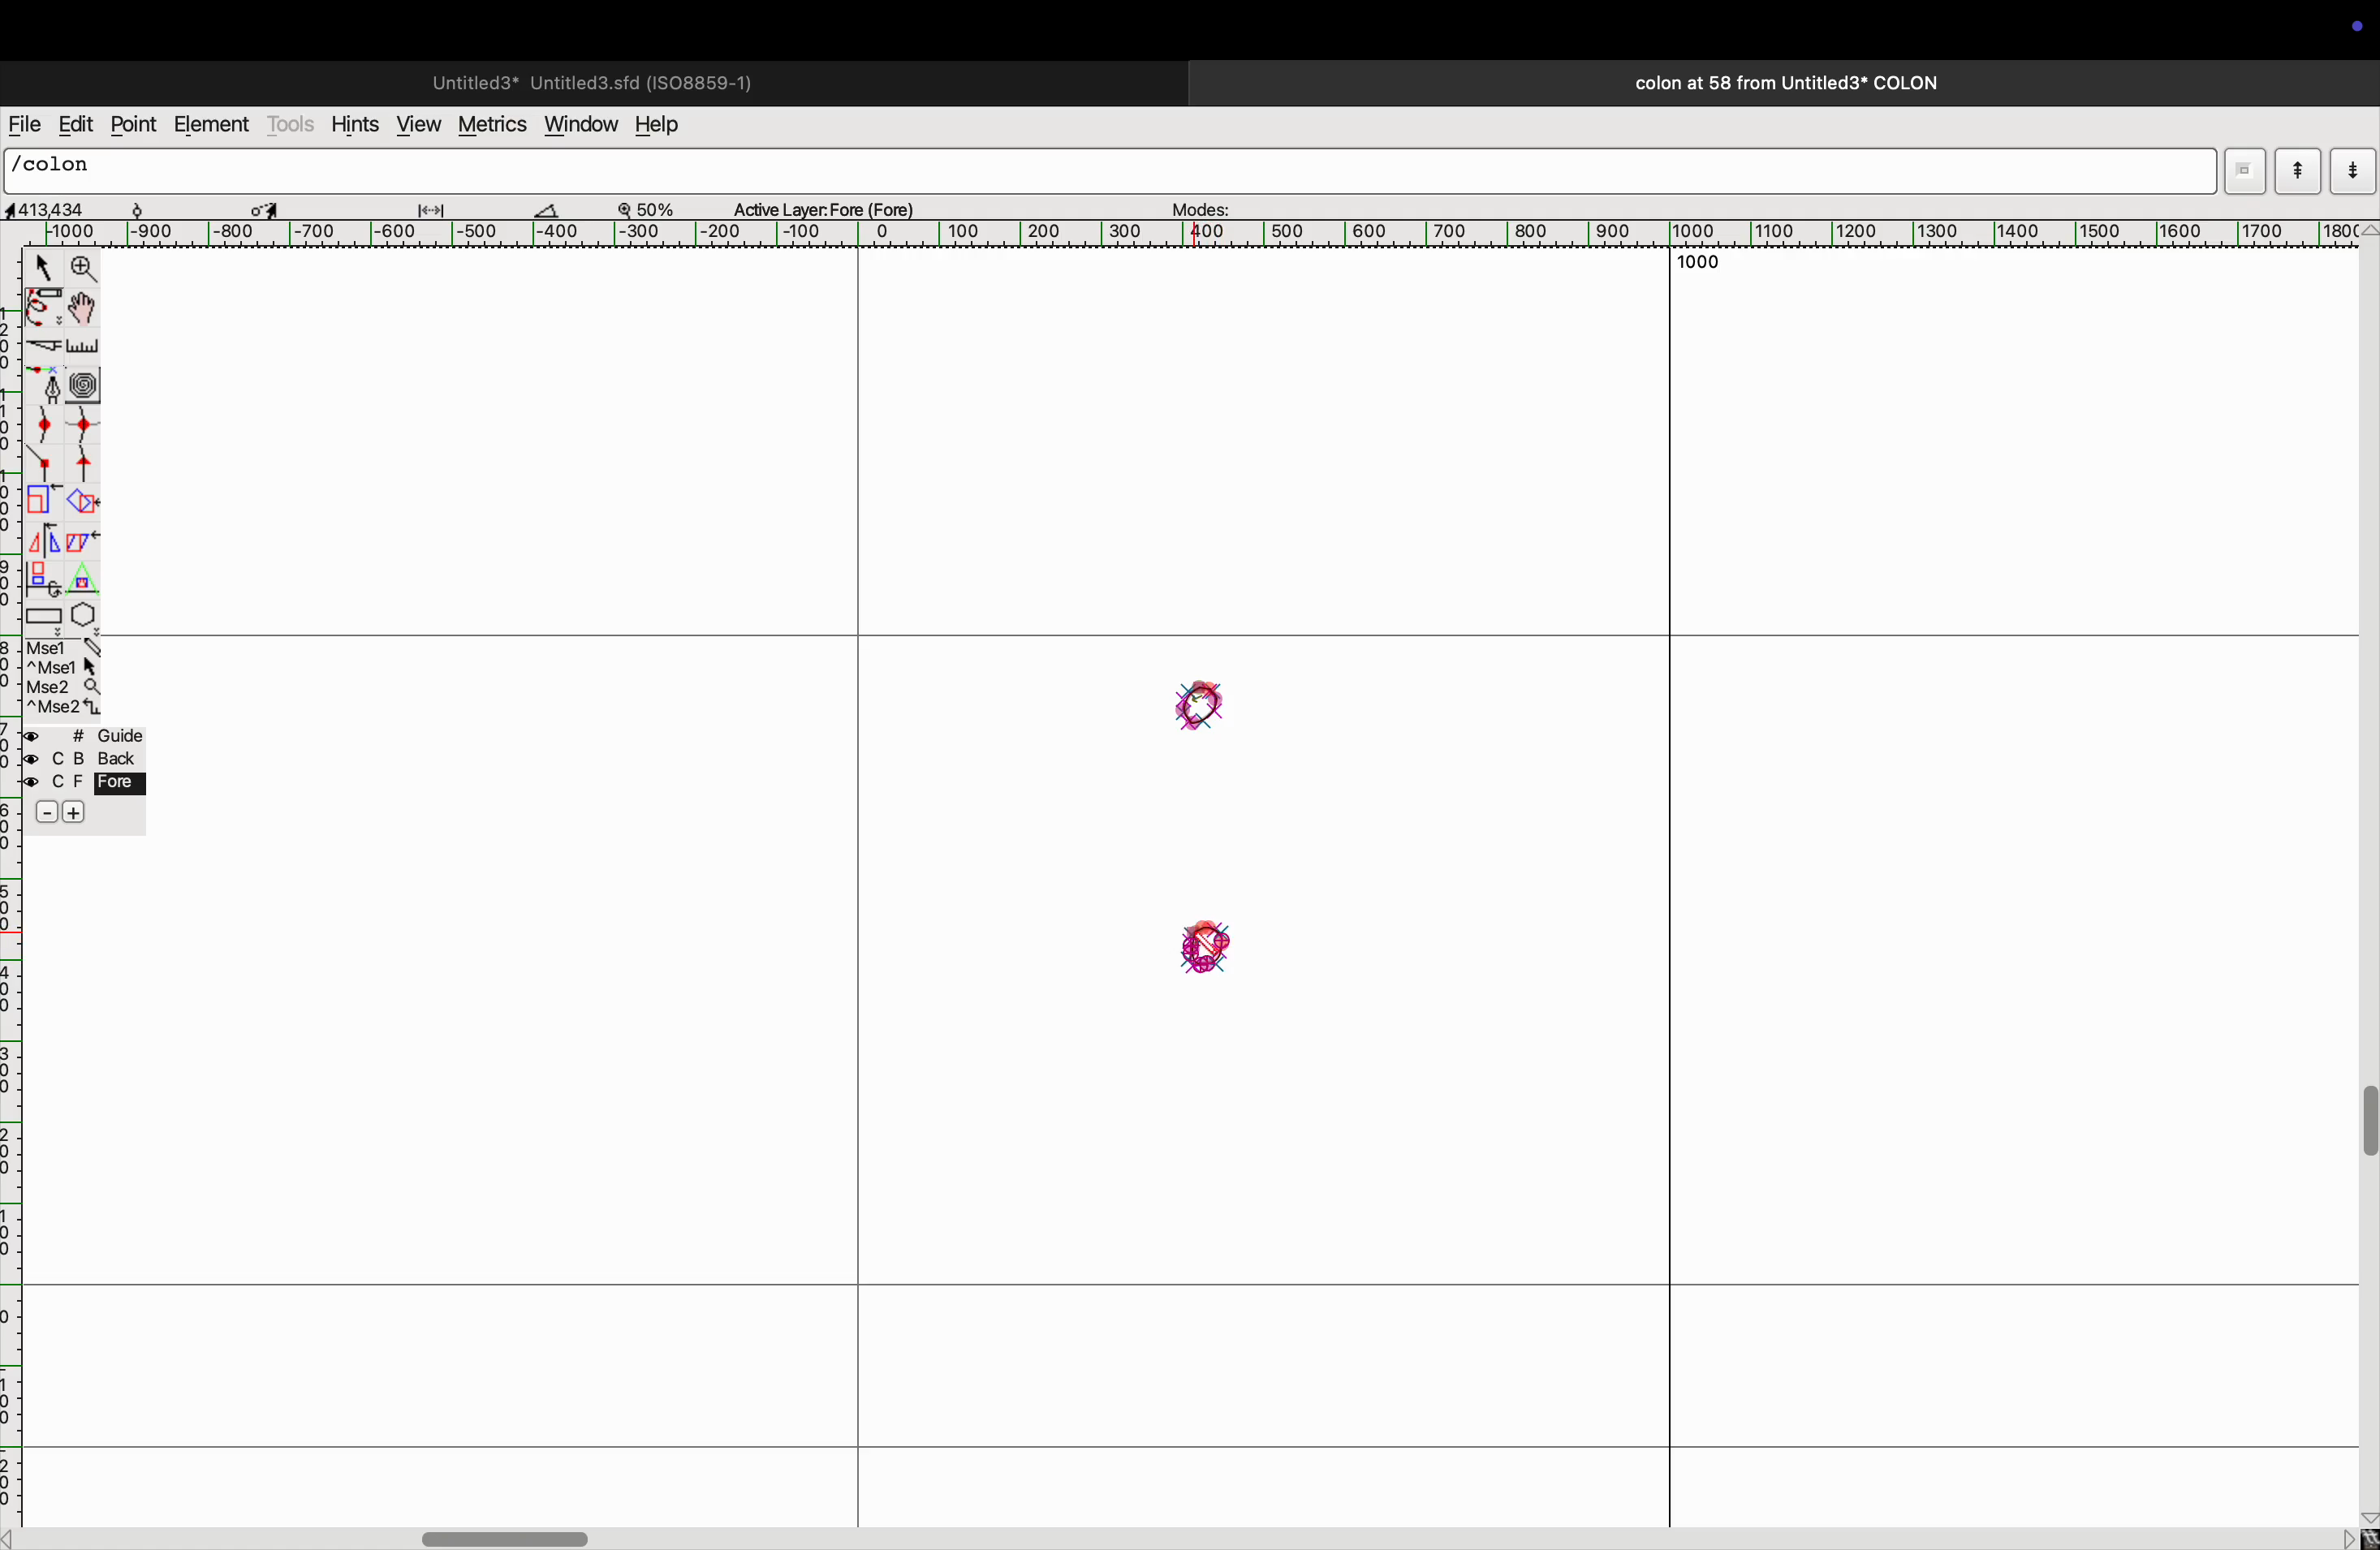 The width and height of the screenshot is (2380, 1550). Describe the element at coordinates (53, 209) in the screenshot. I see `aspect ratio` at that location.